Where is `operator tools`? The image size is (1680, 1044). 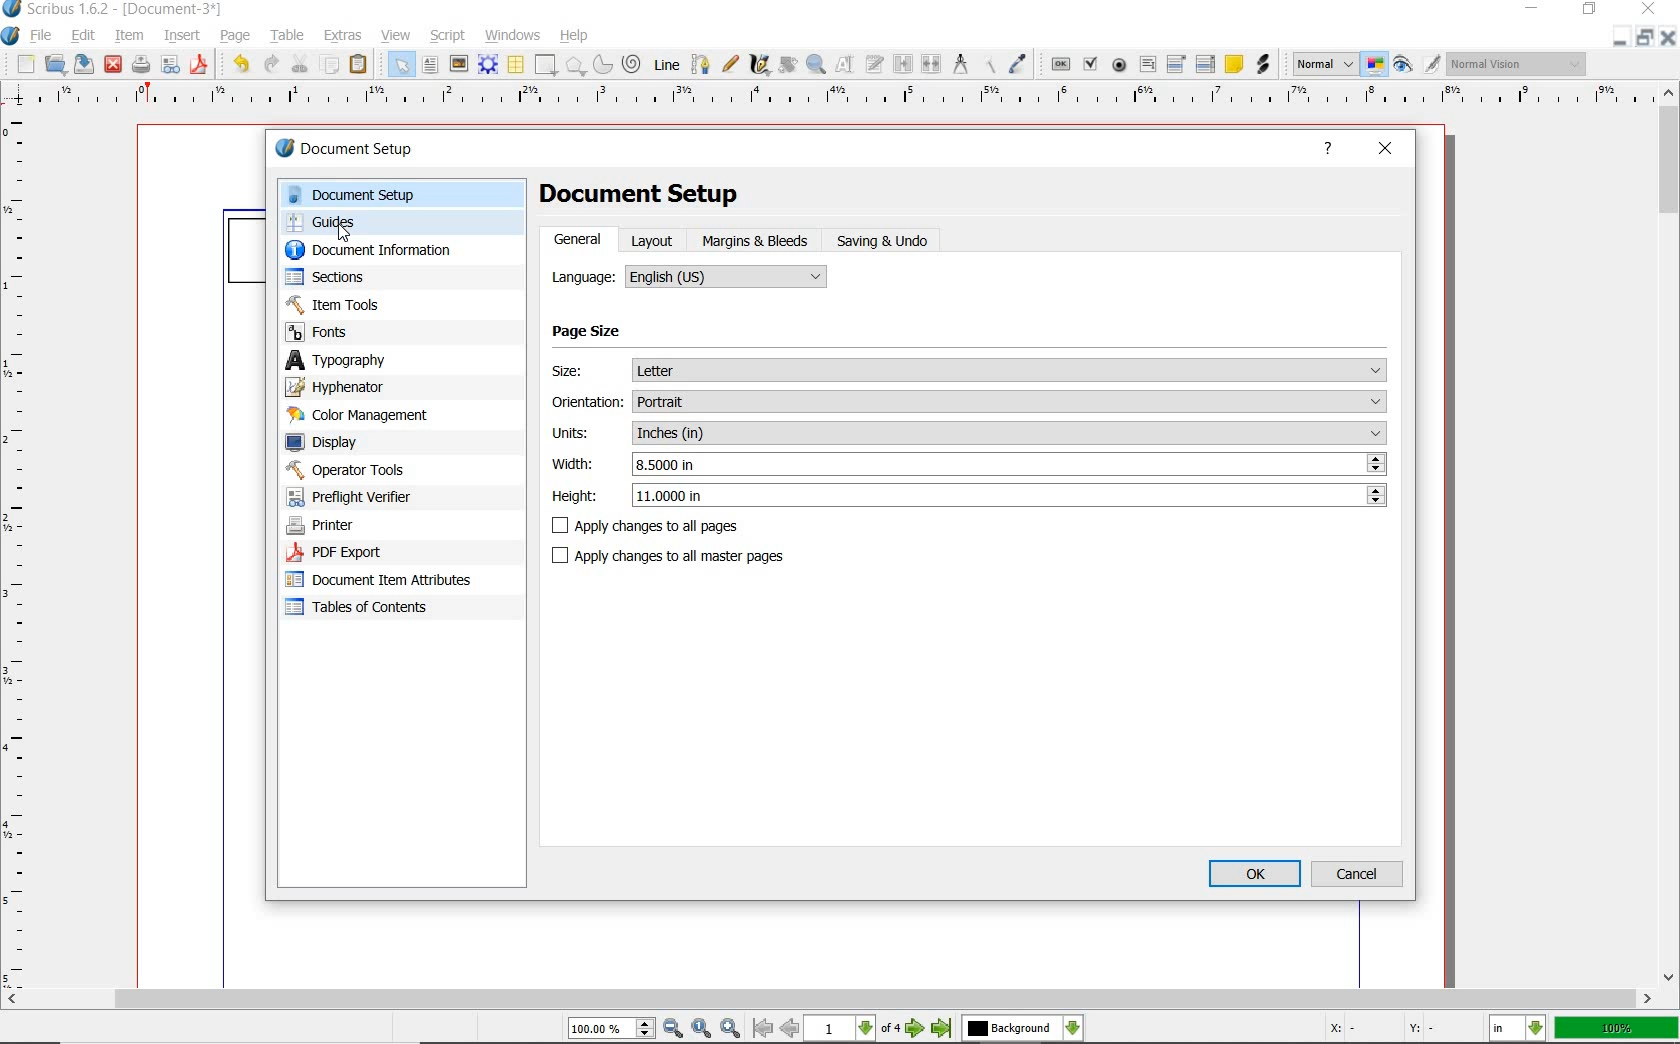
operator tools is located at coordinates (393, 470).